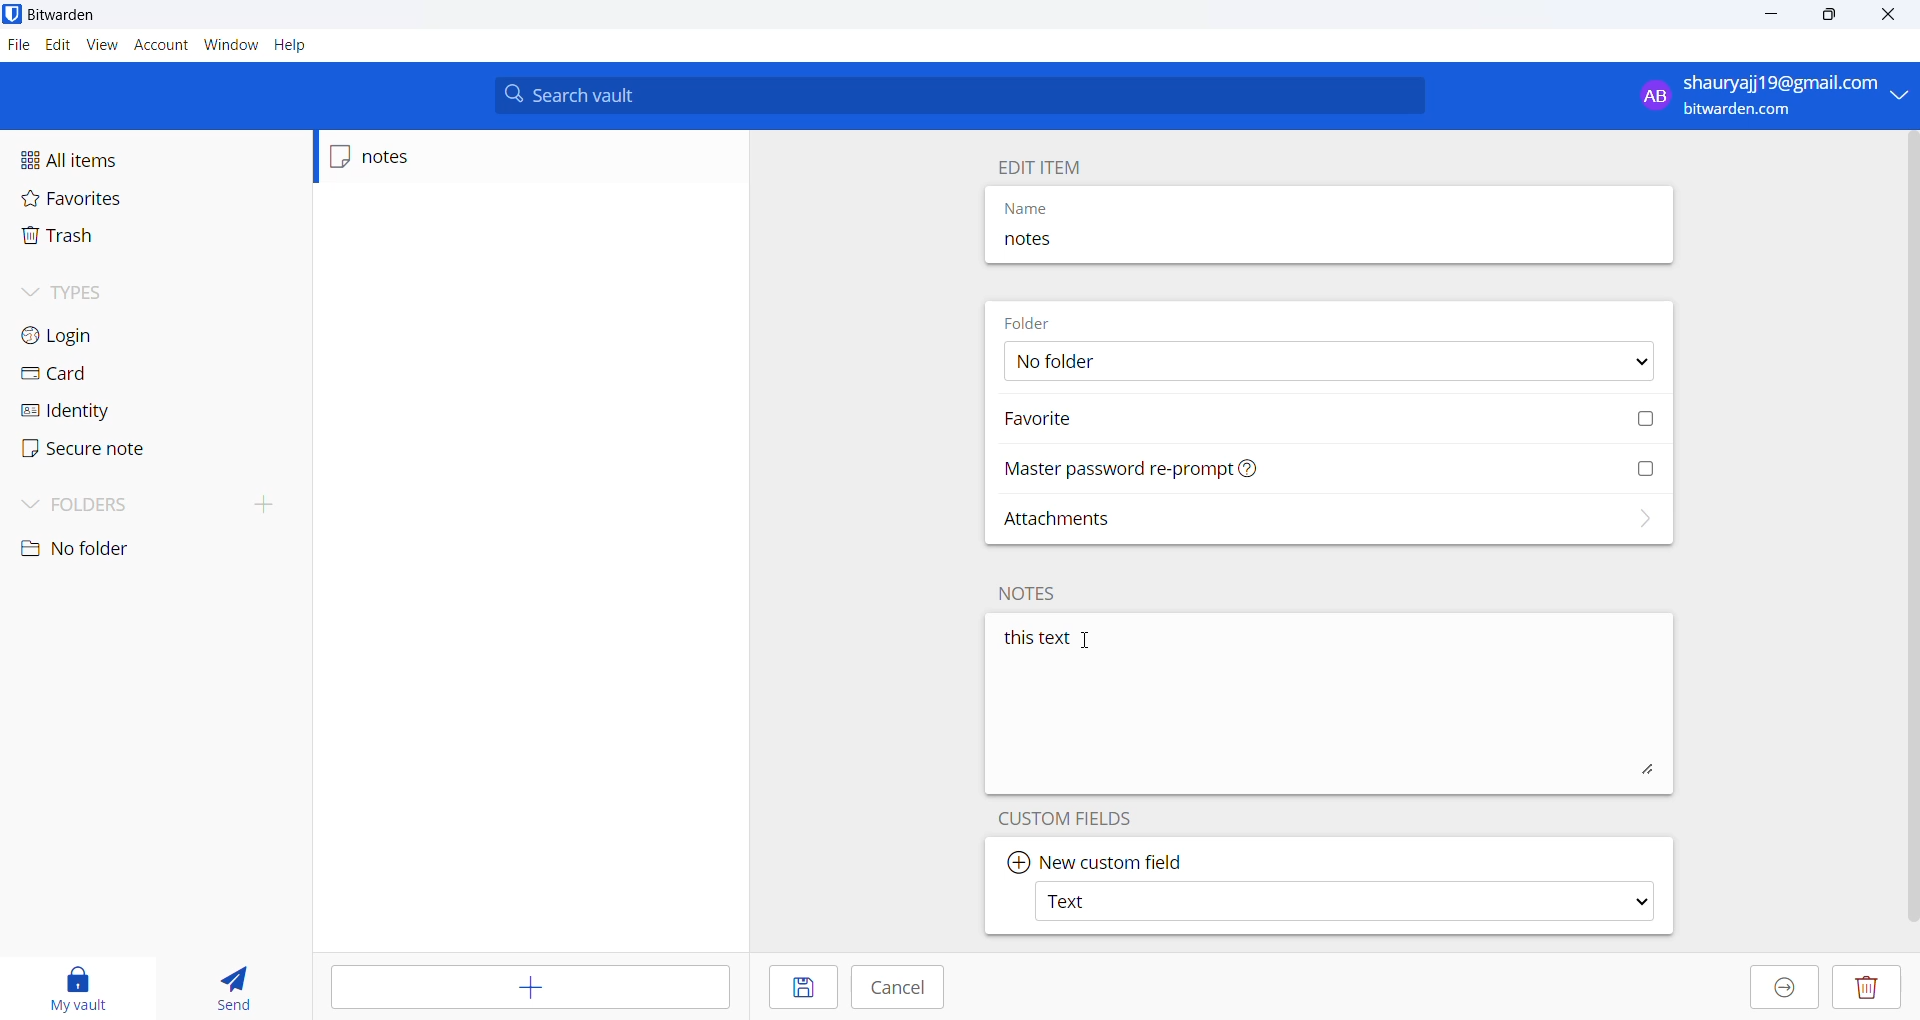 The width and height of the screenshot is (1920, 1020). What do you see at coordinates (88, 237) in the screenshot?
I see `trash` at bounding box center [88, 237].